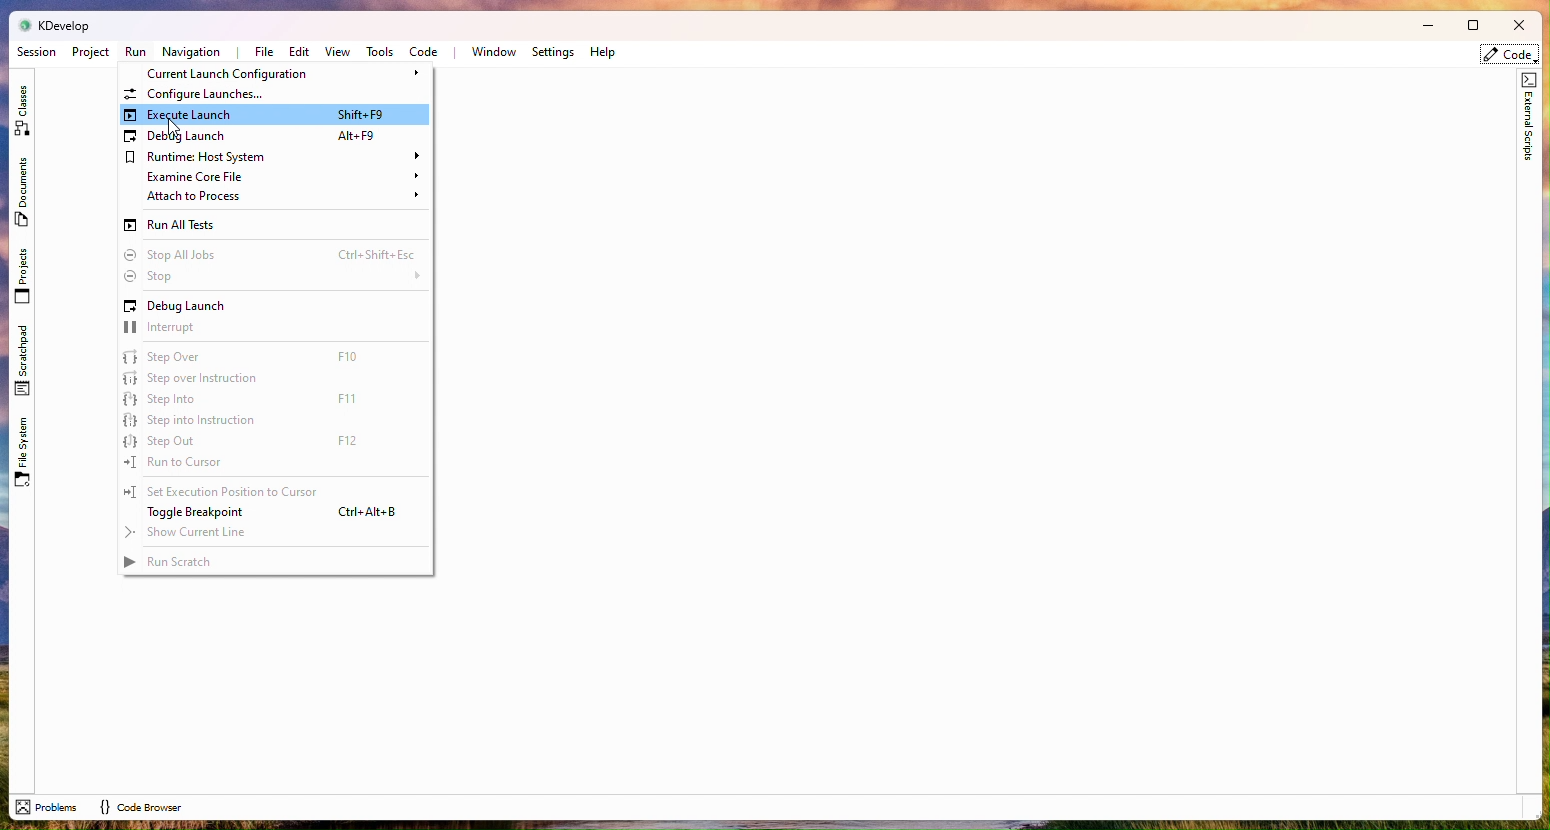  I want to click on problems, so click(47, 807).